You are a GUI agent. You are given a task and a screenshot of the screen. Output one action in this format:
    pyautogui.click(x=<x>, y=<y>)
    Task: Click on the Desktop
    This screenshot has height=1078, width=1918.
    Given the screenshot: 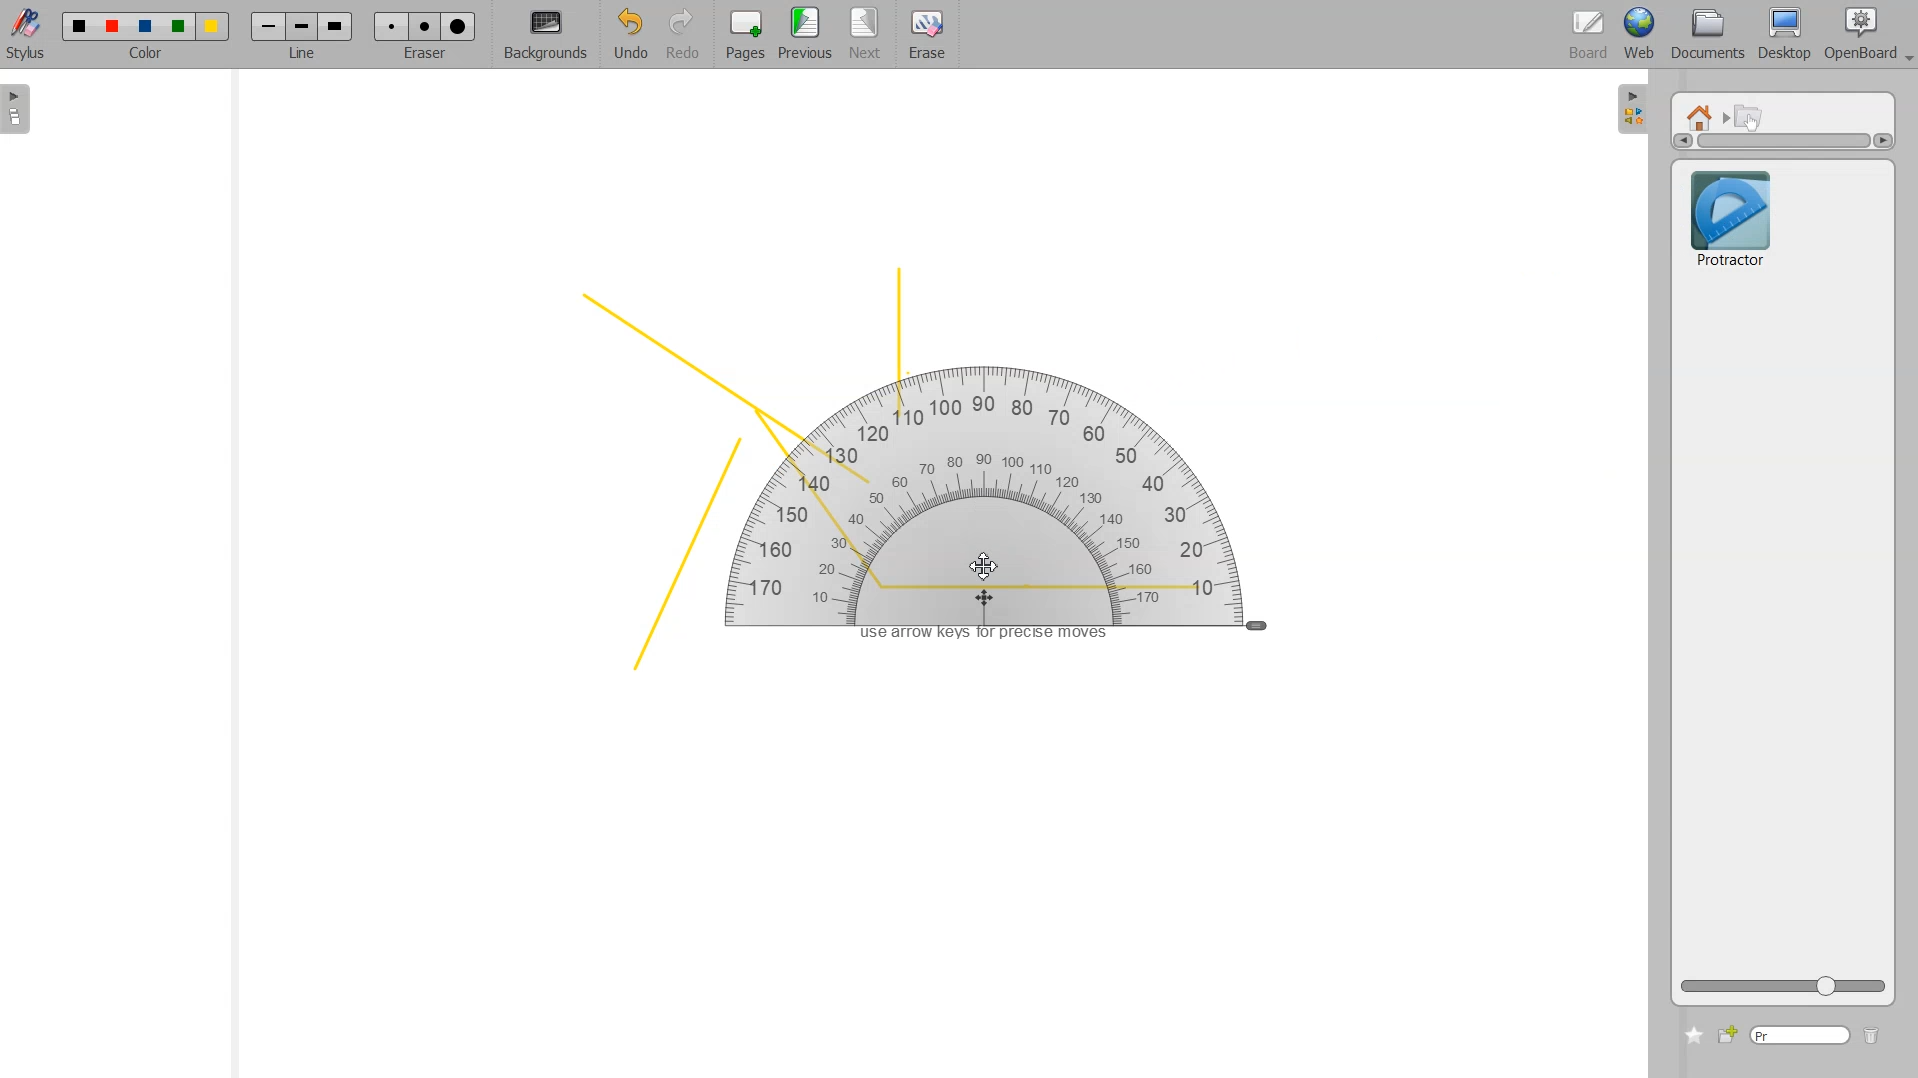 What is the action you would take?
    pyautogui.click(x=1784, y=35)
    